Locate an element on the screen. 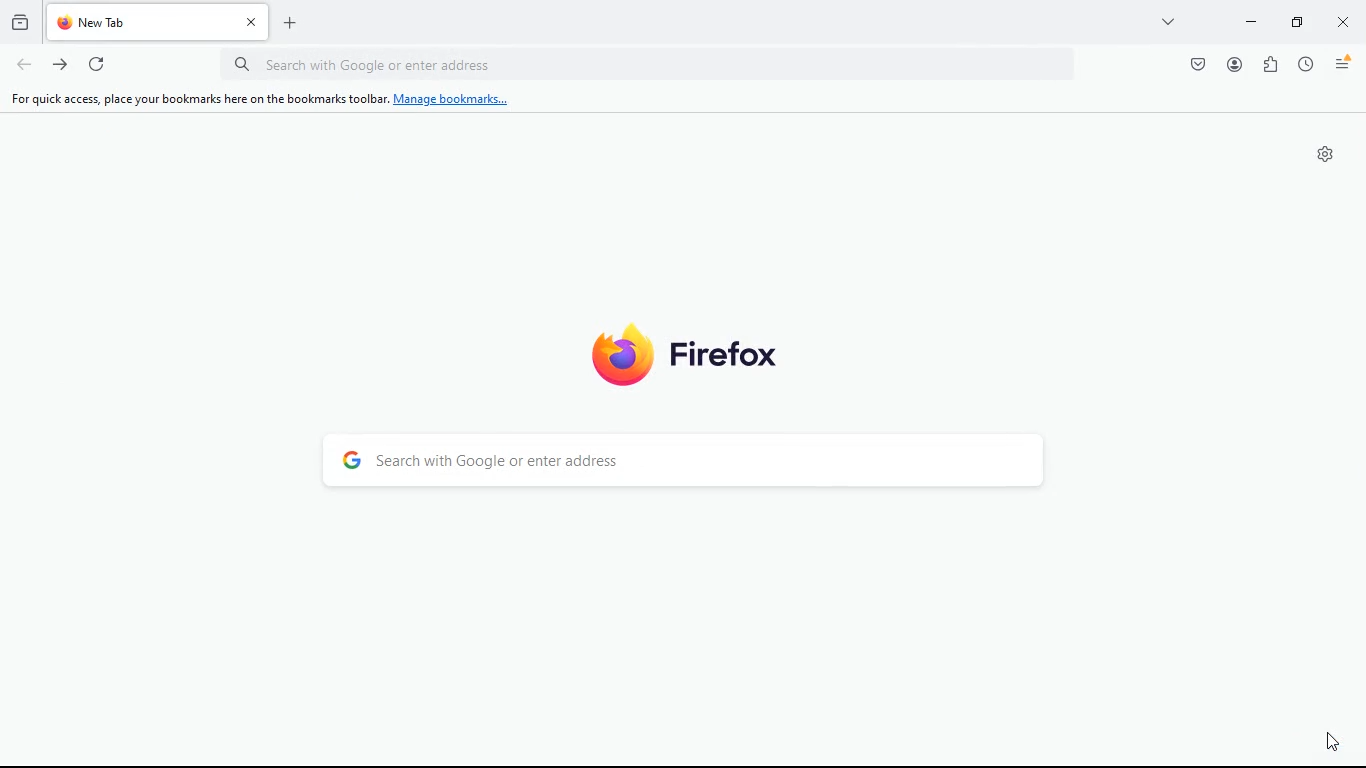 The height and width of the screenshot is (768, 1366). For quick access, place your bookmarks here on the bookmarks toolbar. Manage bookmarks... is located at coordinates (257, 99).